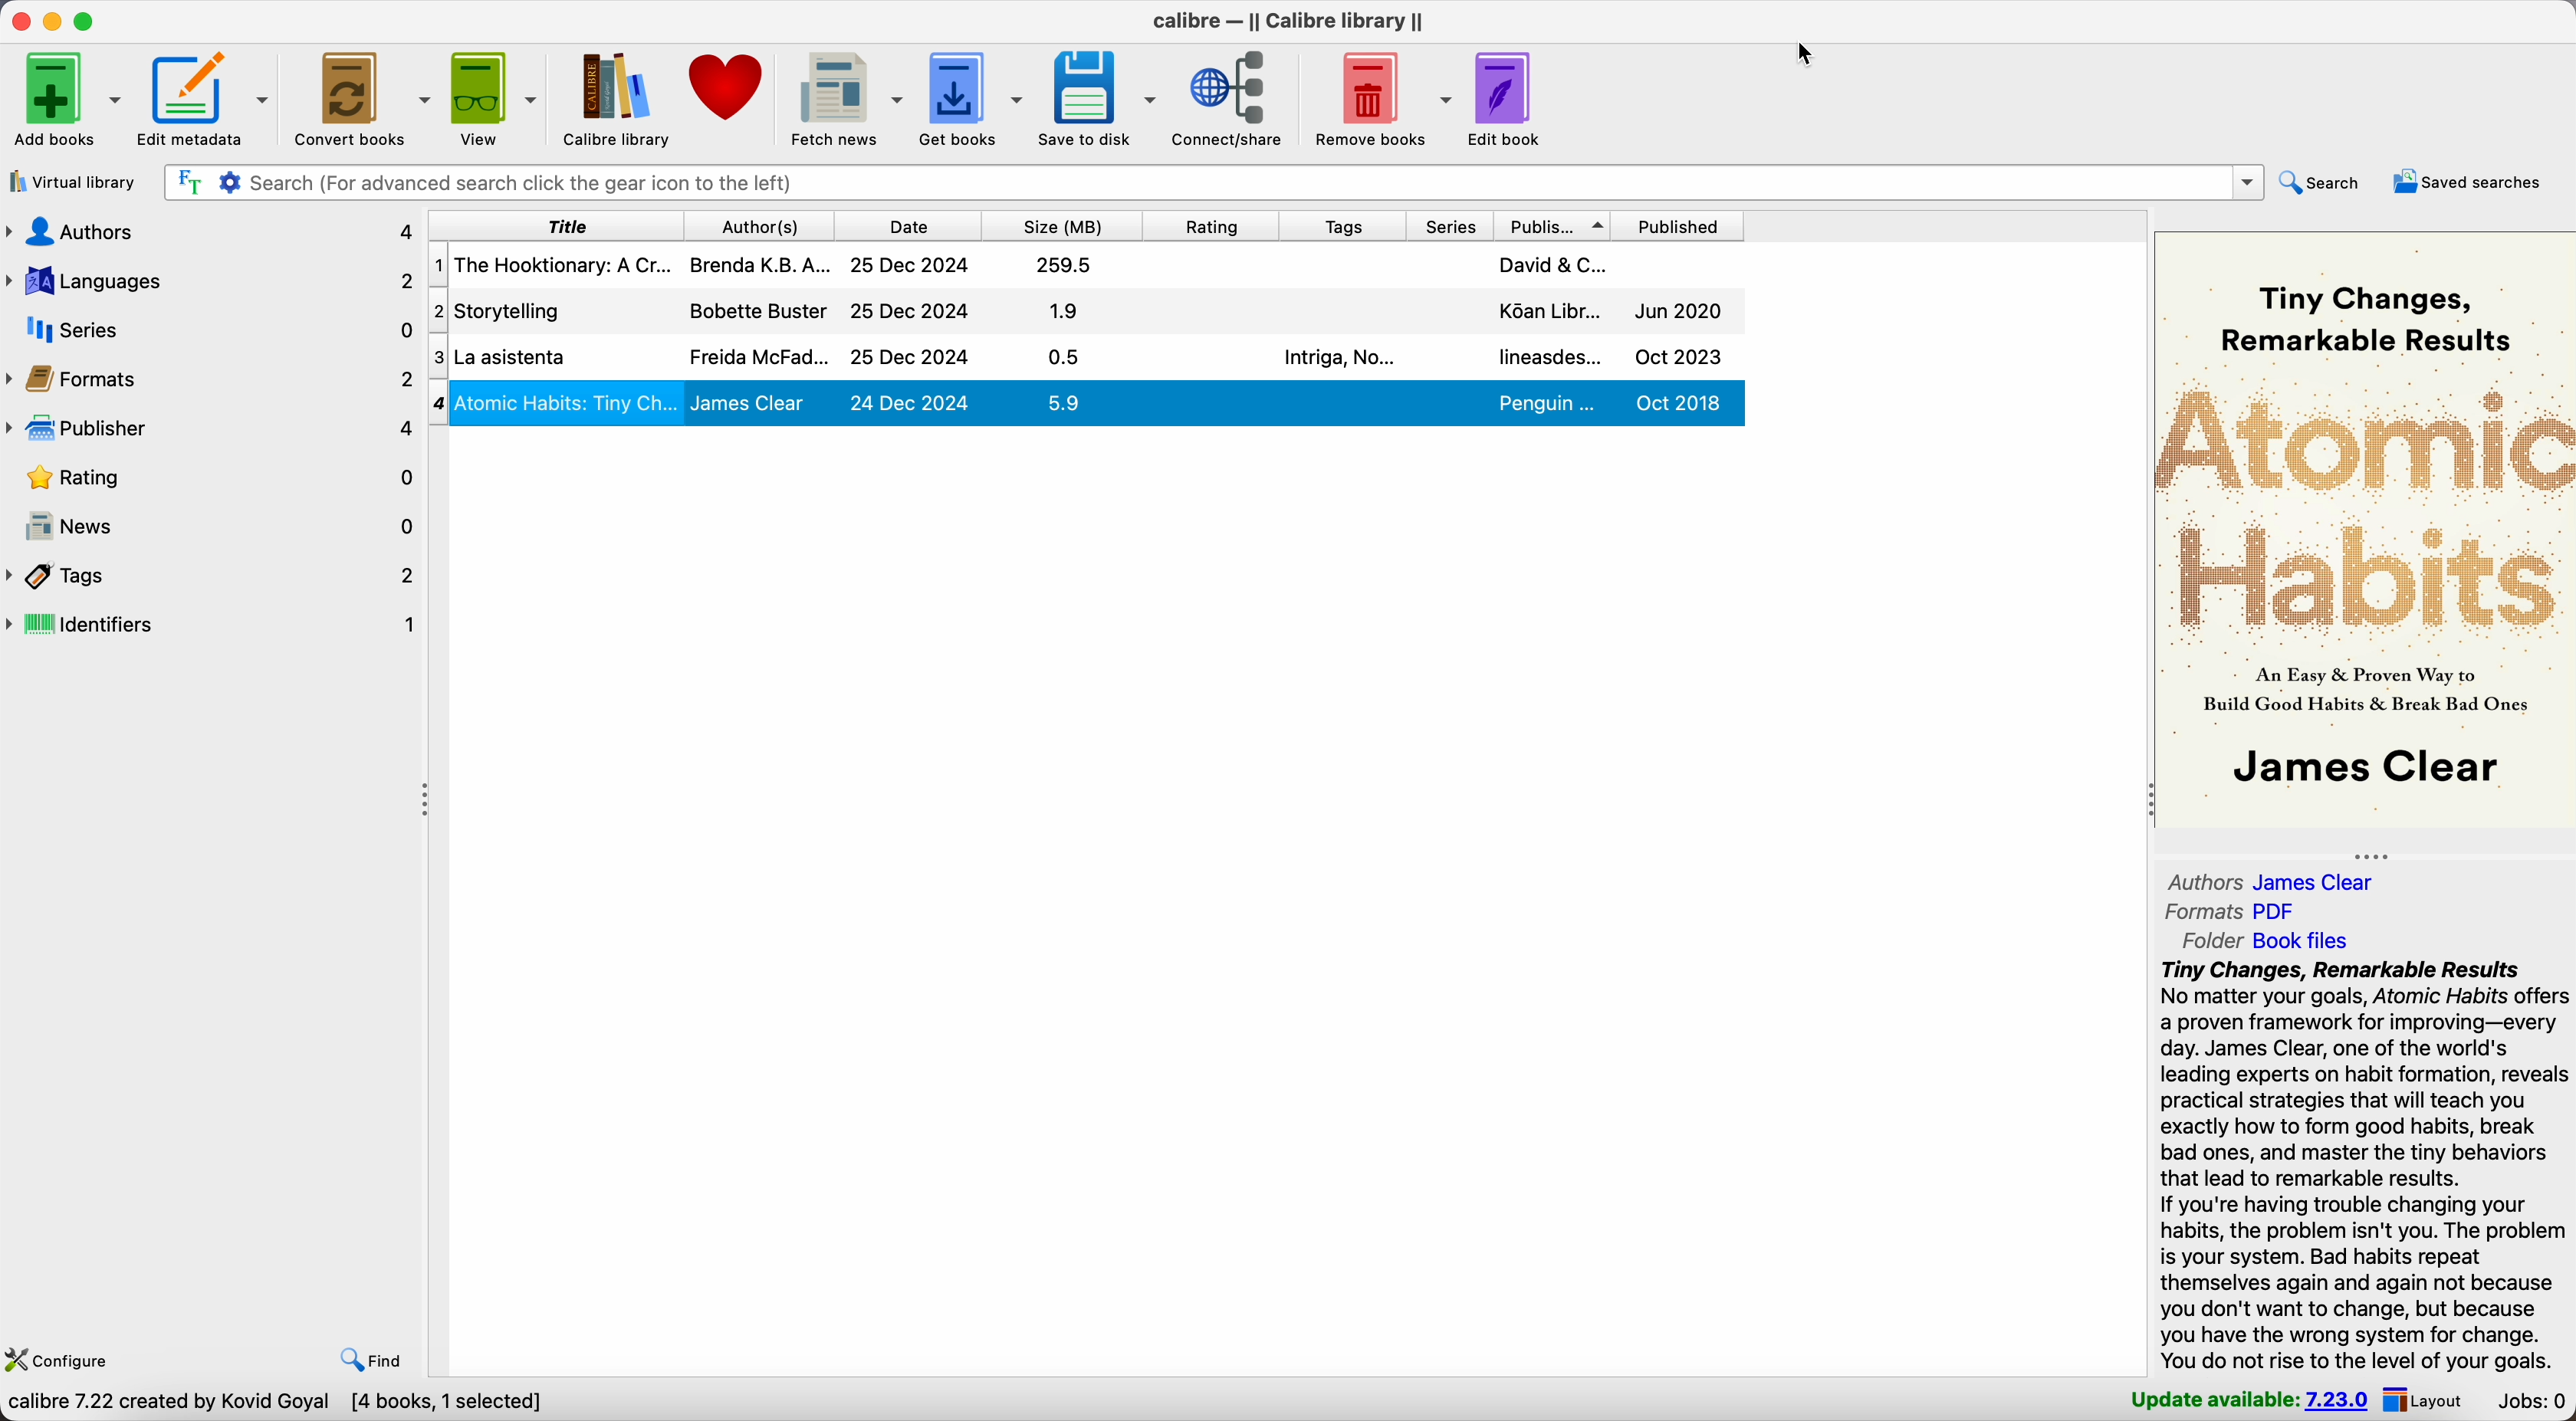 This screenshot has width=2576, height=1421. I want to click on publisher, so click(211, 432).